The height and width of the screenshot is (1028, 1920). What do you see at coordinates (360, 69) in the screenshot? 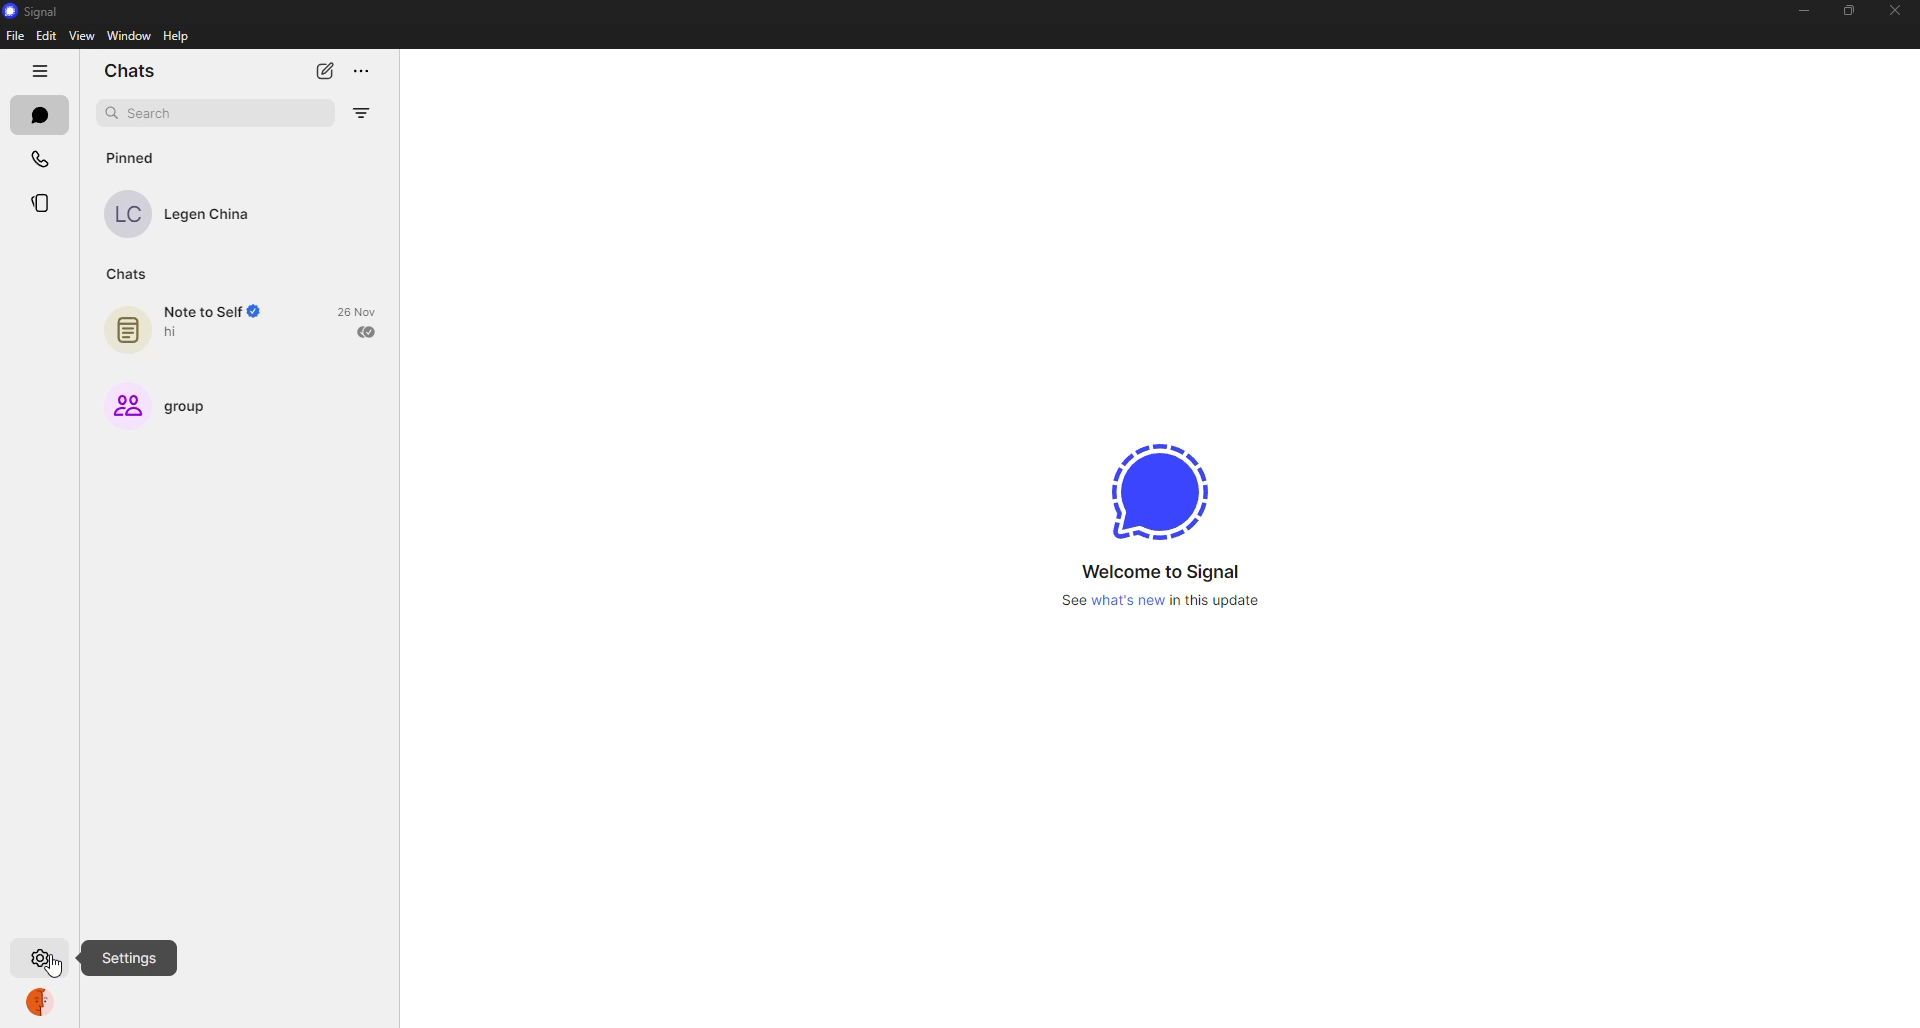
I see `more` at bounding box center [360, 69].